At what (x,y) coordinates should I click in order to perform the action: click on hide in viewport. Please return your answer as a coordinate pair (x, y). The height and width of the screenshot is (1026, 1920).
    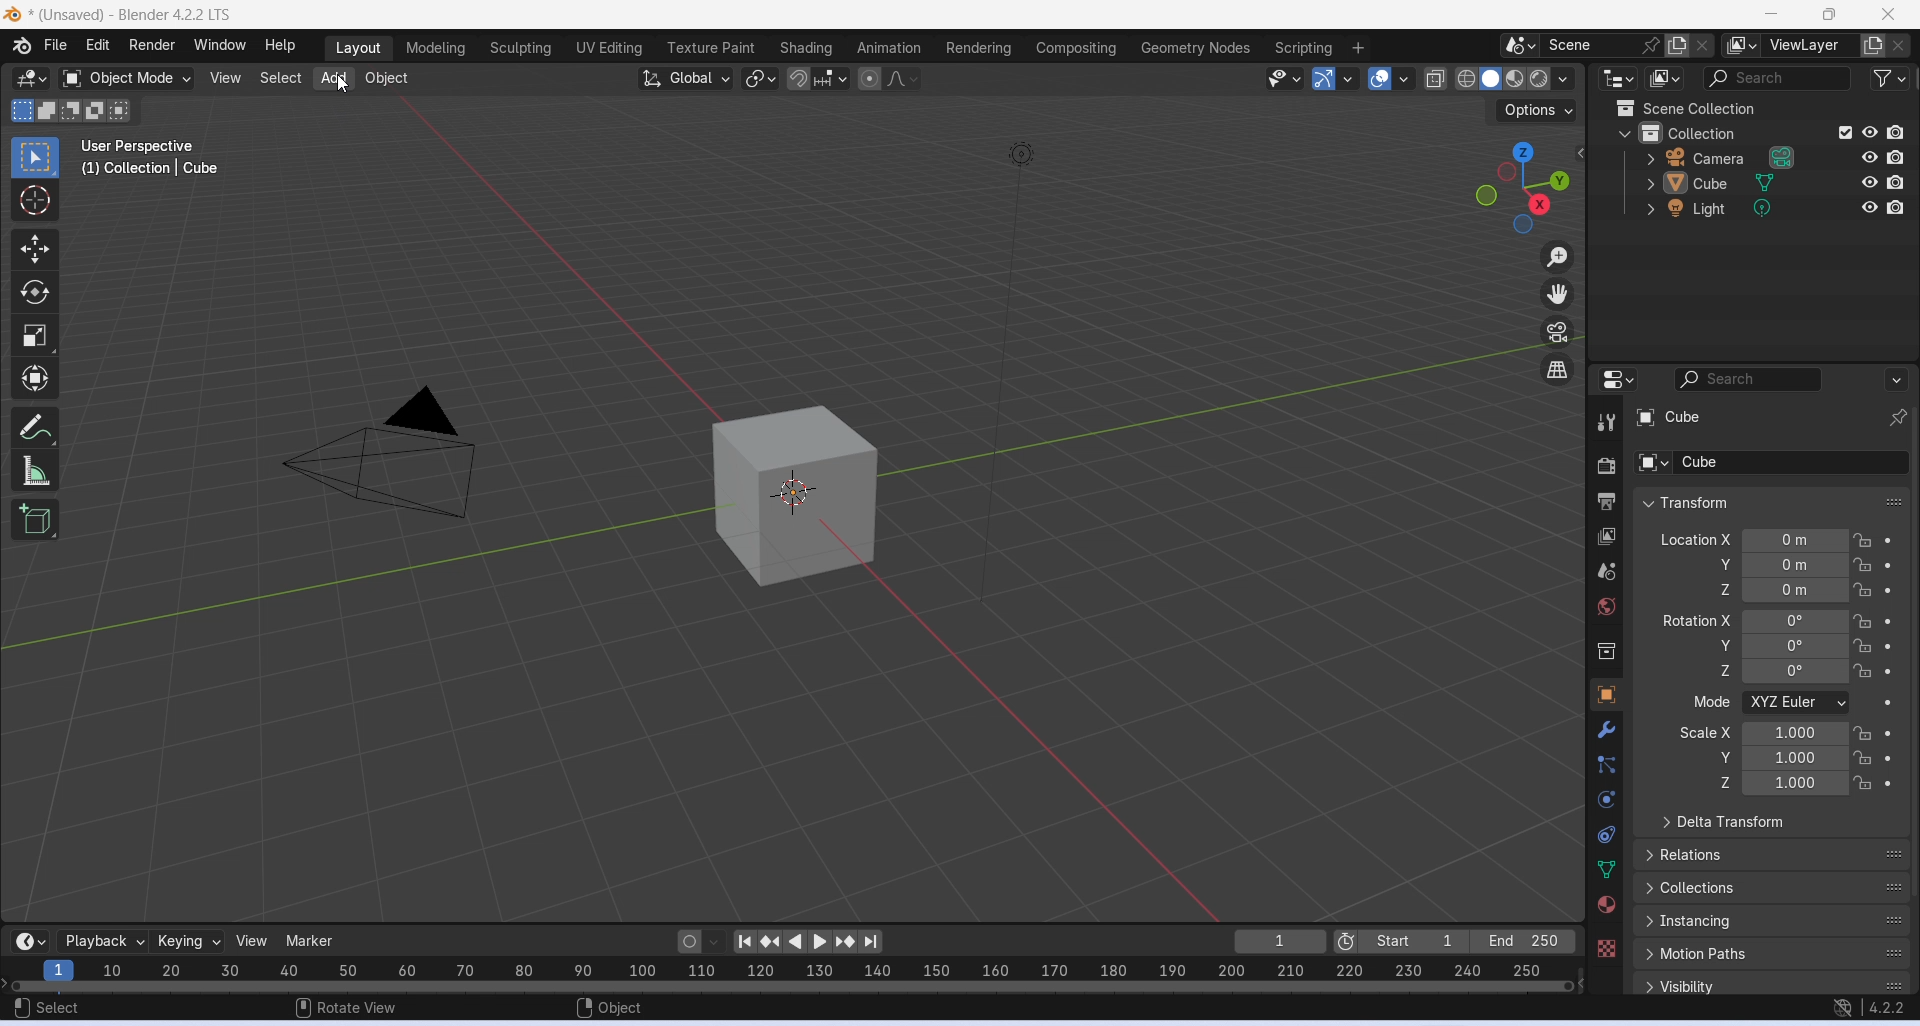
    Looking at the image, I should click on (1870, 157).